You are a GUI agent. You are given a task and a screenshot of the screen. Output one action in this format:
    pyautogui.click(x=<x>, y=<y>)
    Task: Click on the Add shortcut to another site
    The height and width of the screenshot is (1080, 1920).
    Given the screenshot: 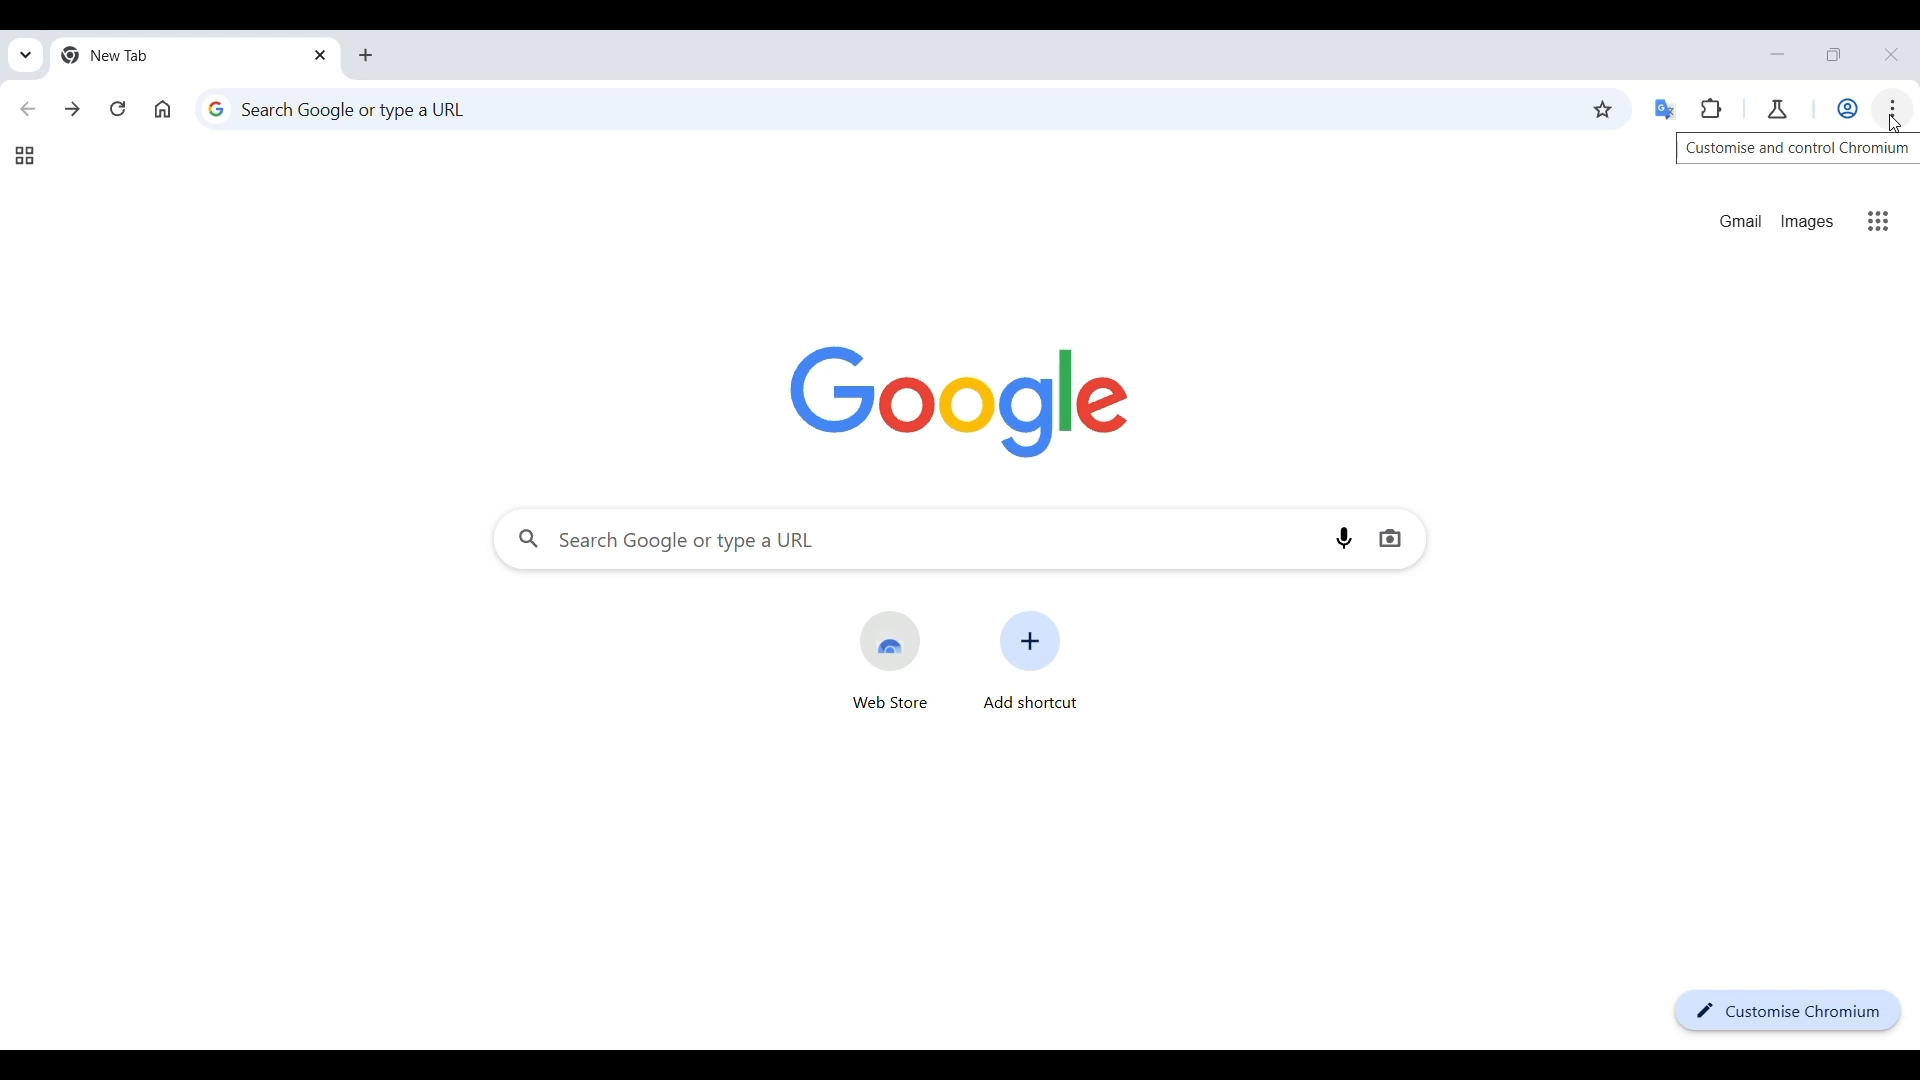 What is the action you would take?
    pyautogui.click(x=1028, y=661)
    